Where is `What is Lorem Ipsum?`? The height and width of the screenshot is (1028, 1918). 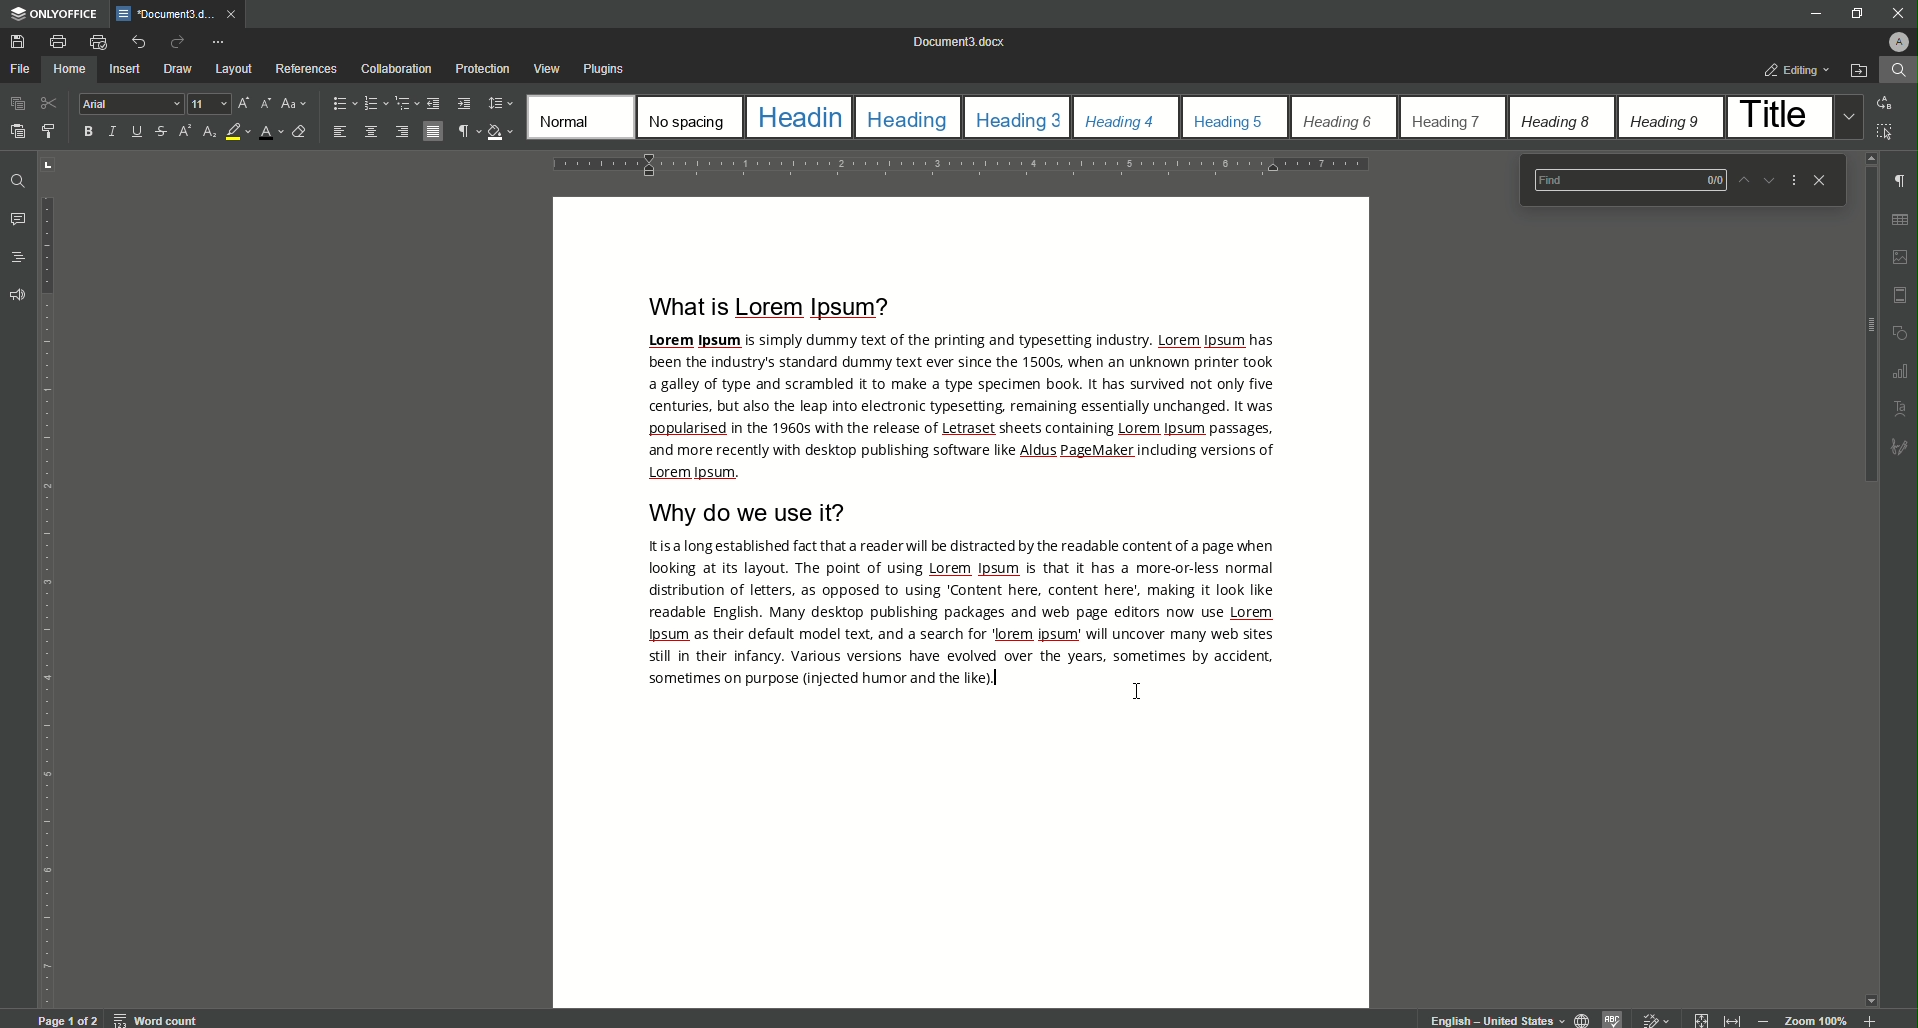
What is Lorem Ipsum? is located at coordinates (760, 306).